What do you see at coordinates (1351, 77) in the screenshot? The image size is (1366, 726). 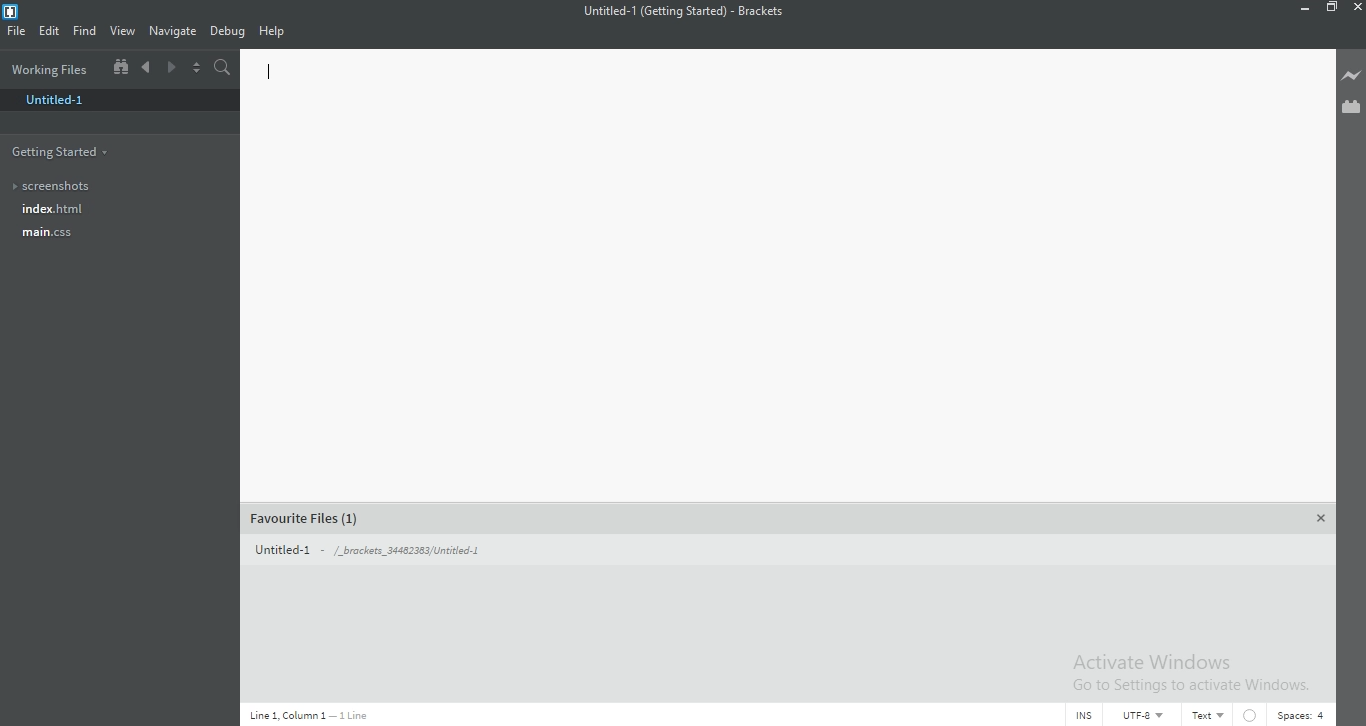 I see `Live preview` at bounding box center [1351, 77].